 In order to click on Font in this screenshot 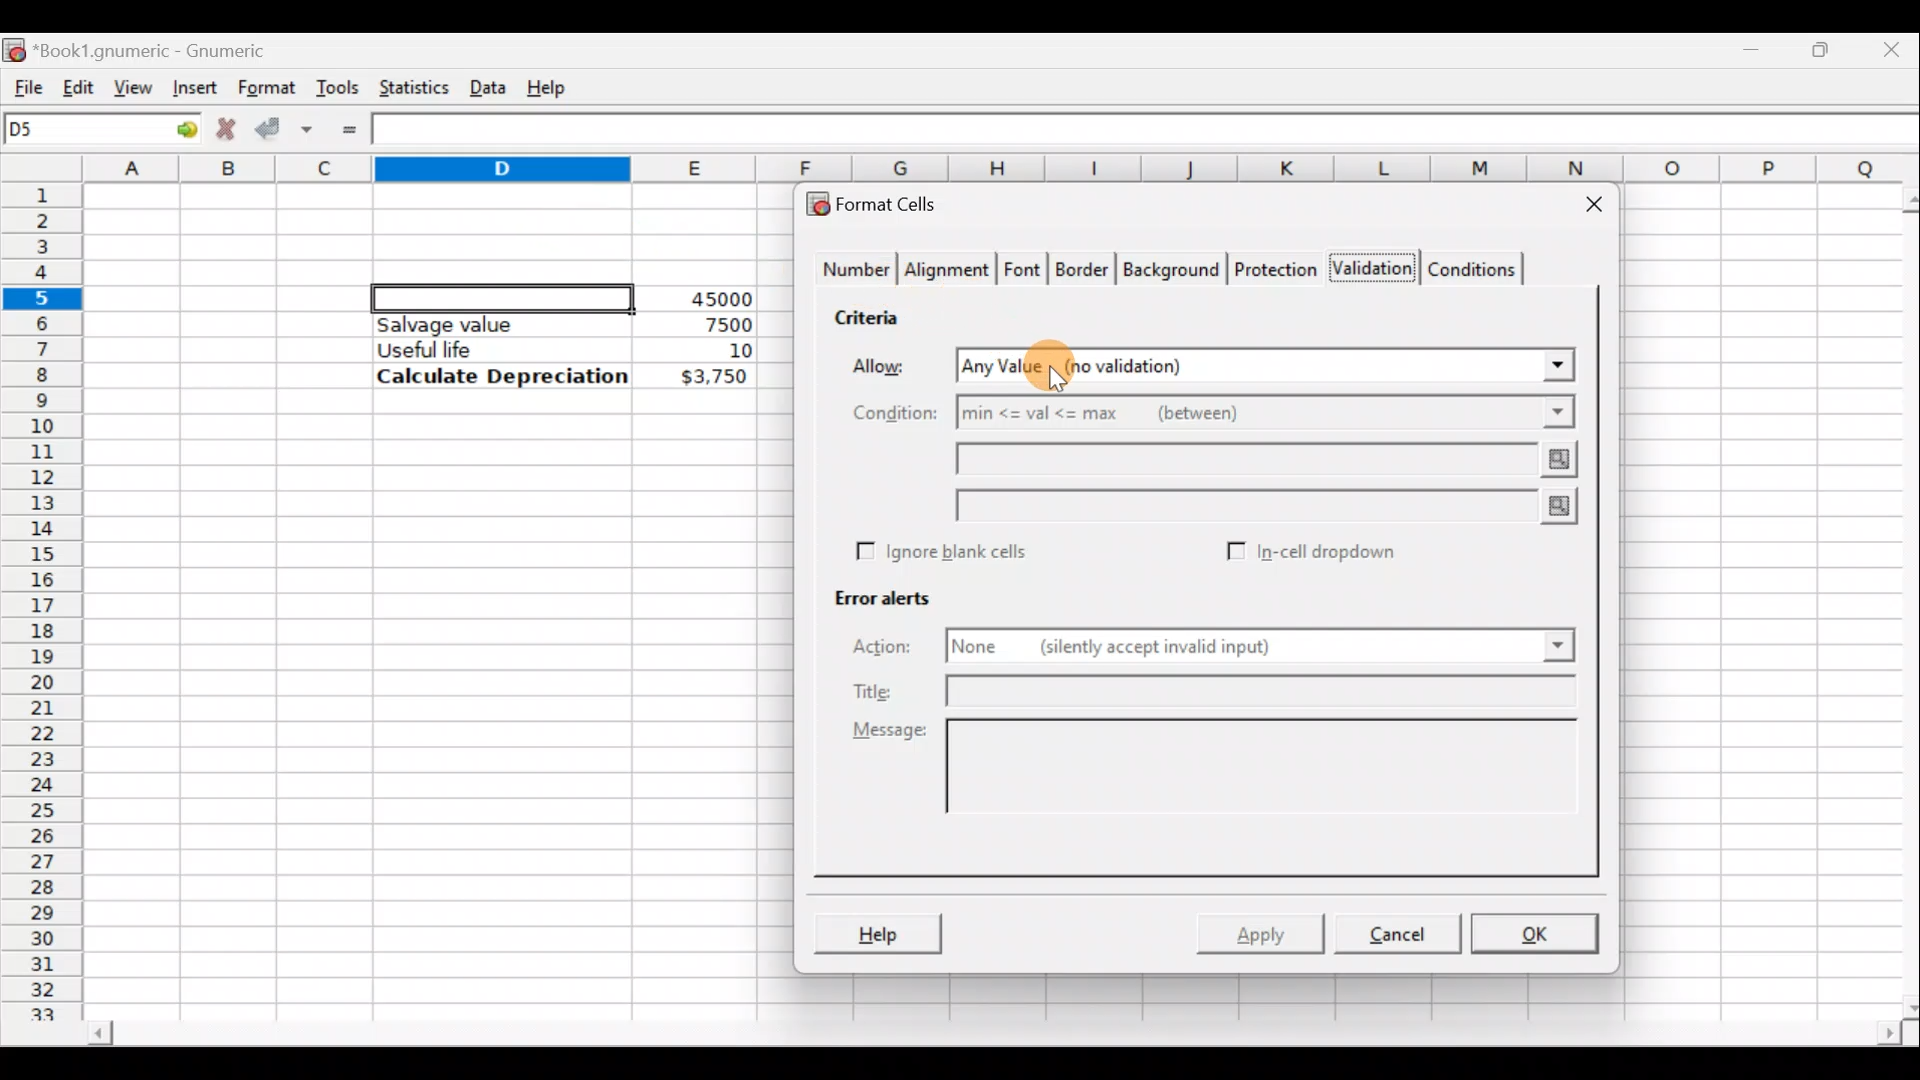, I will do `click(1024, 272)`.